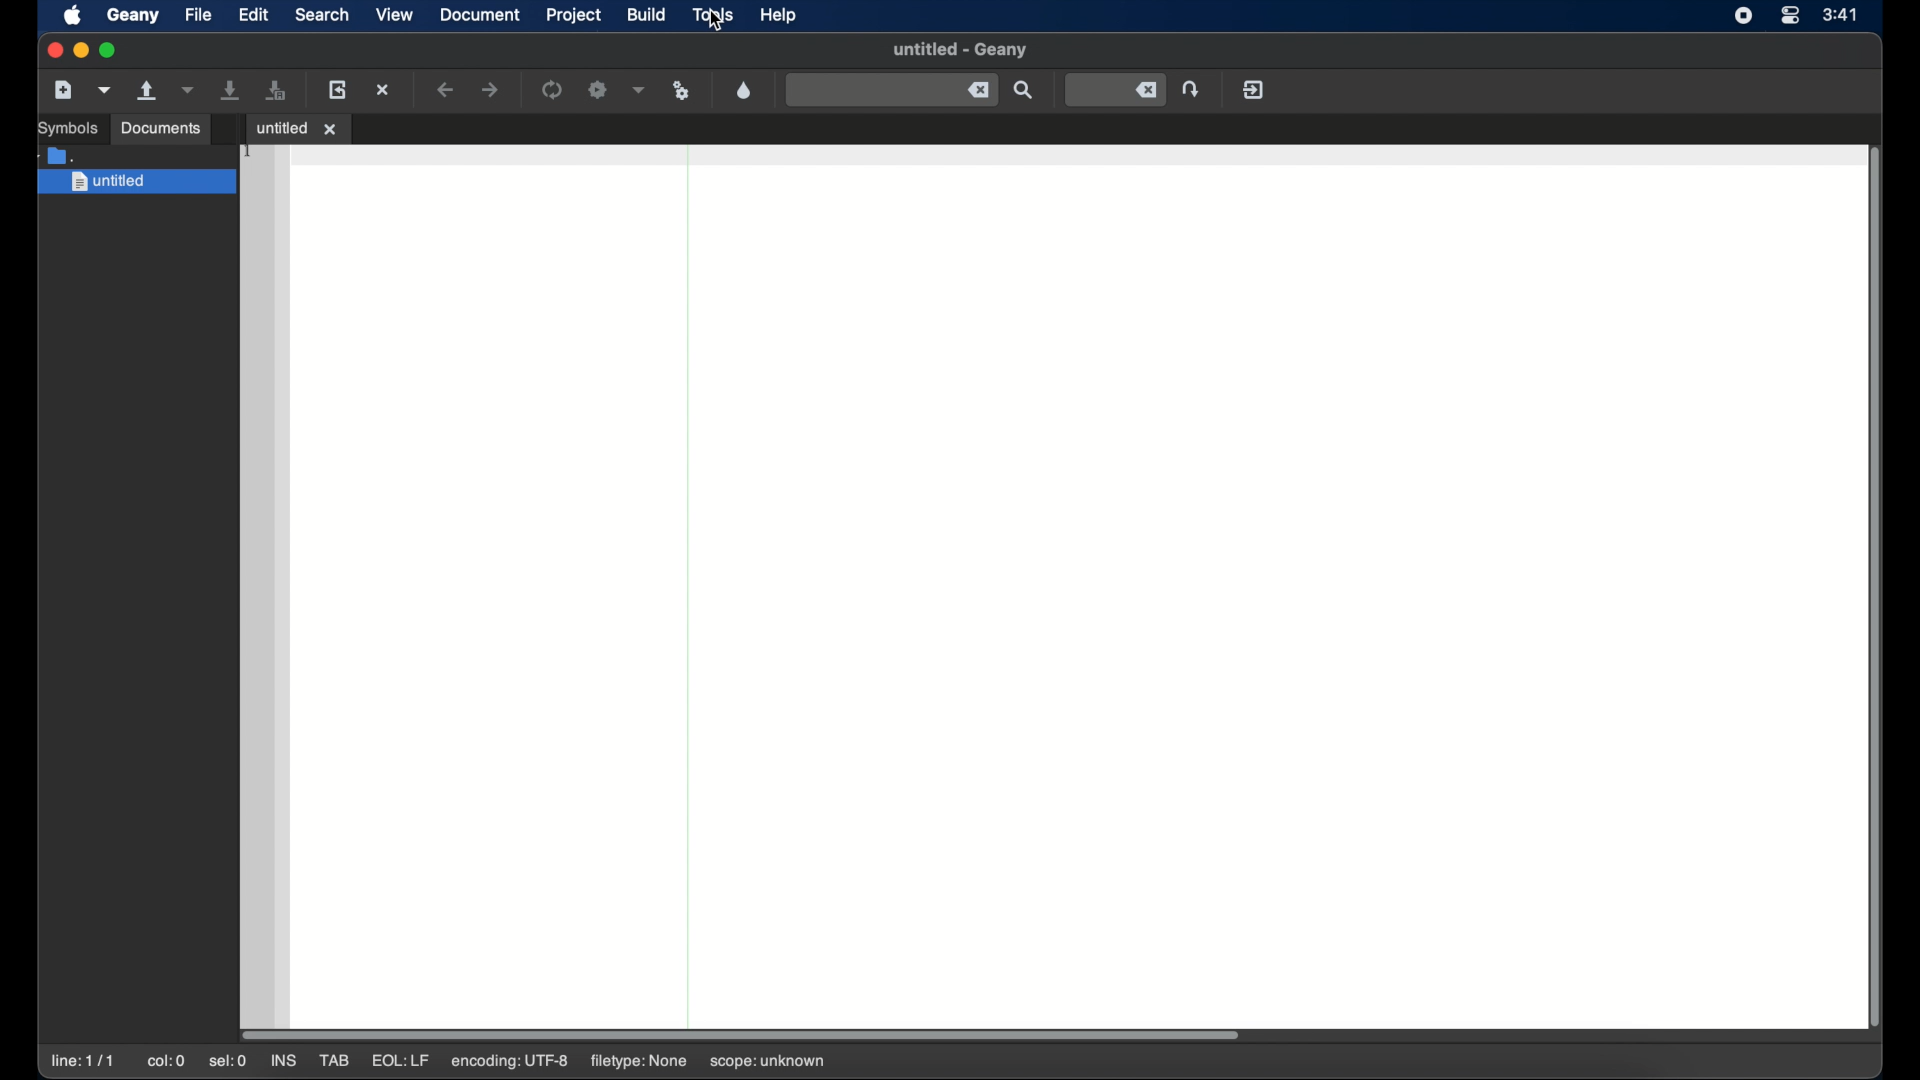 The height and width of the screenshot is (1080, 1920). I want to click on col: 0, so click(166, 1061).